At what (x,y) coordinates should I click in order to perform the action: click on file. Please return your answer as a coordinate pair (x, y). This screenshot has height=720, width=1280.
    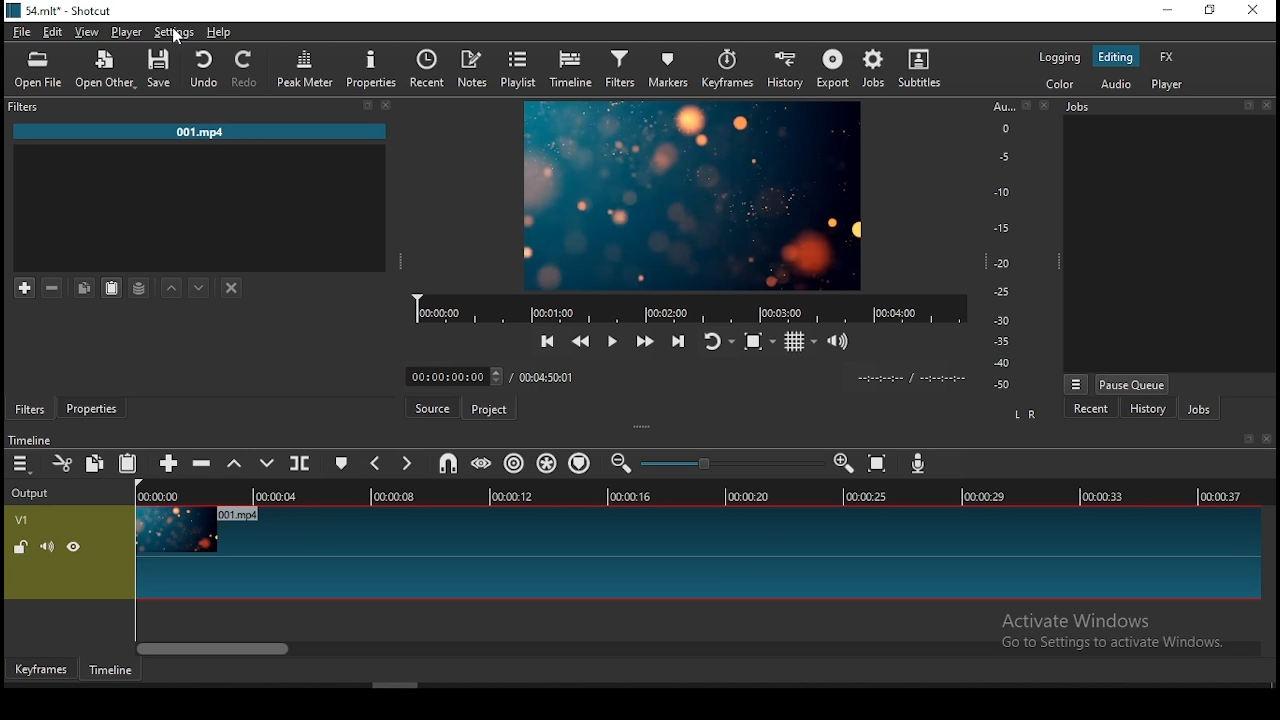
    Looking at the image, I should click on (22, 34).